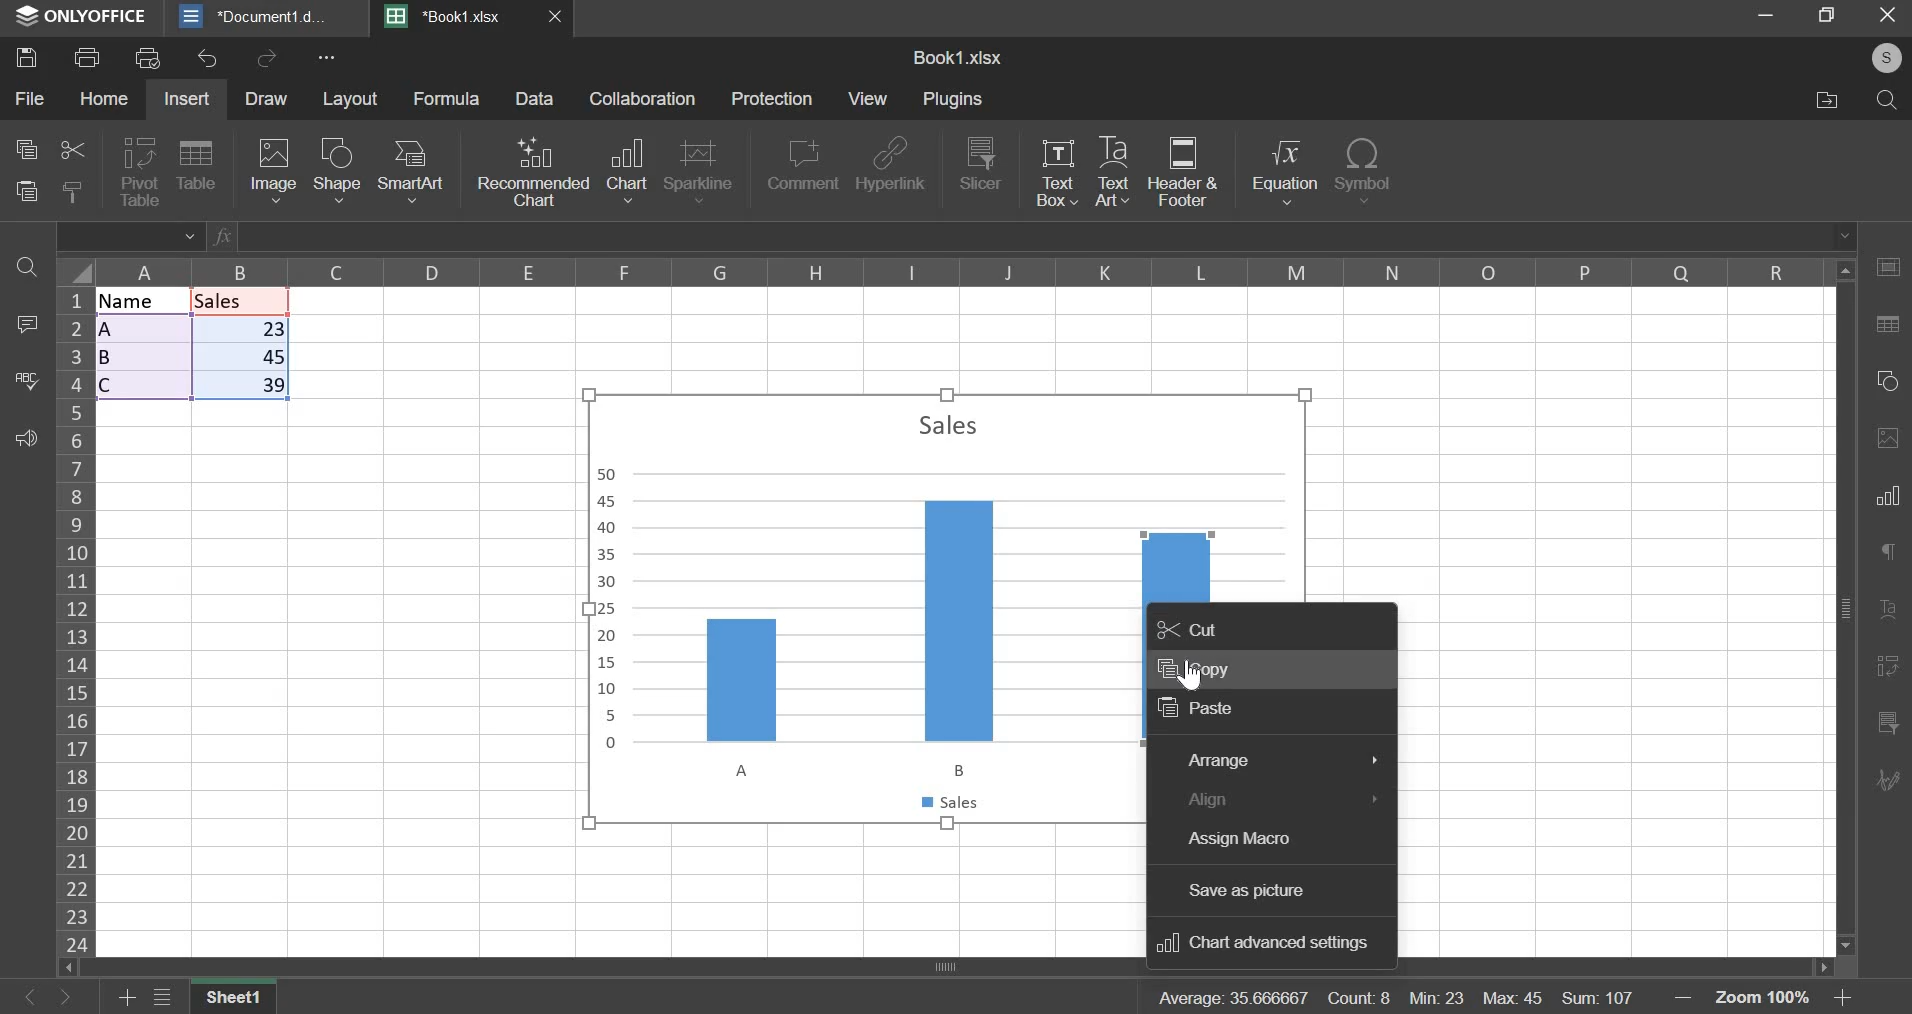  Describe the element at coordinates (1055, 174) in the screenshot. I see `text box` at that location.